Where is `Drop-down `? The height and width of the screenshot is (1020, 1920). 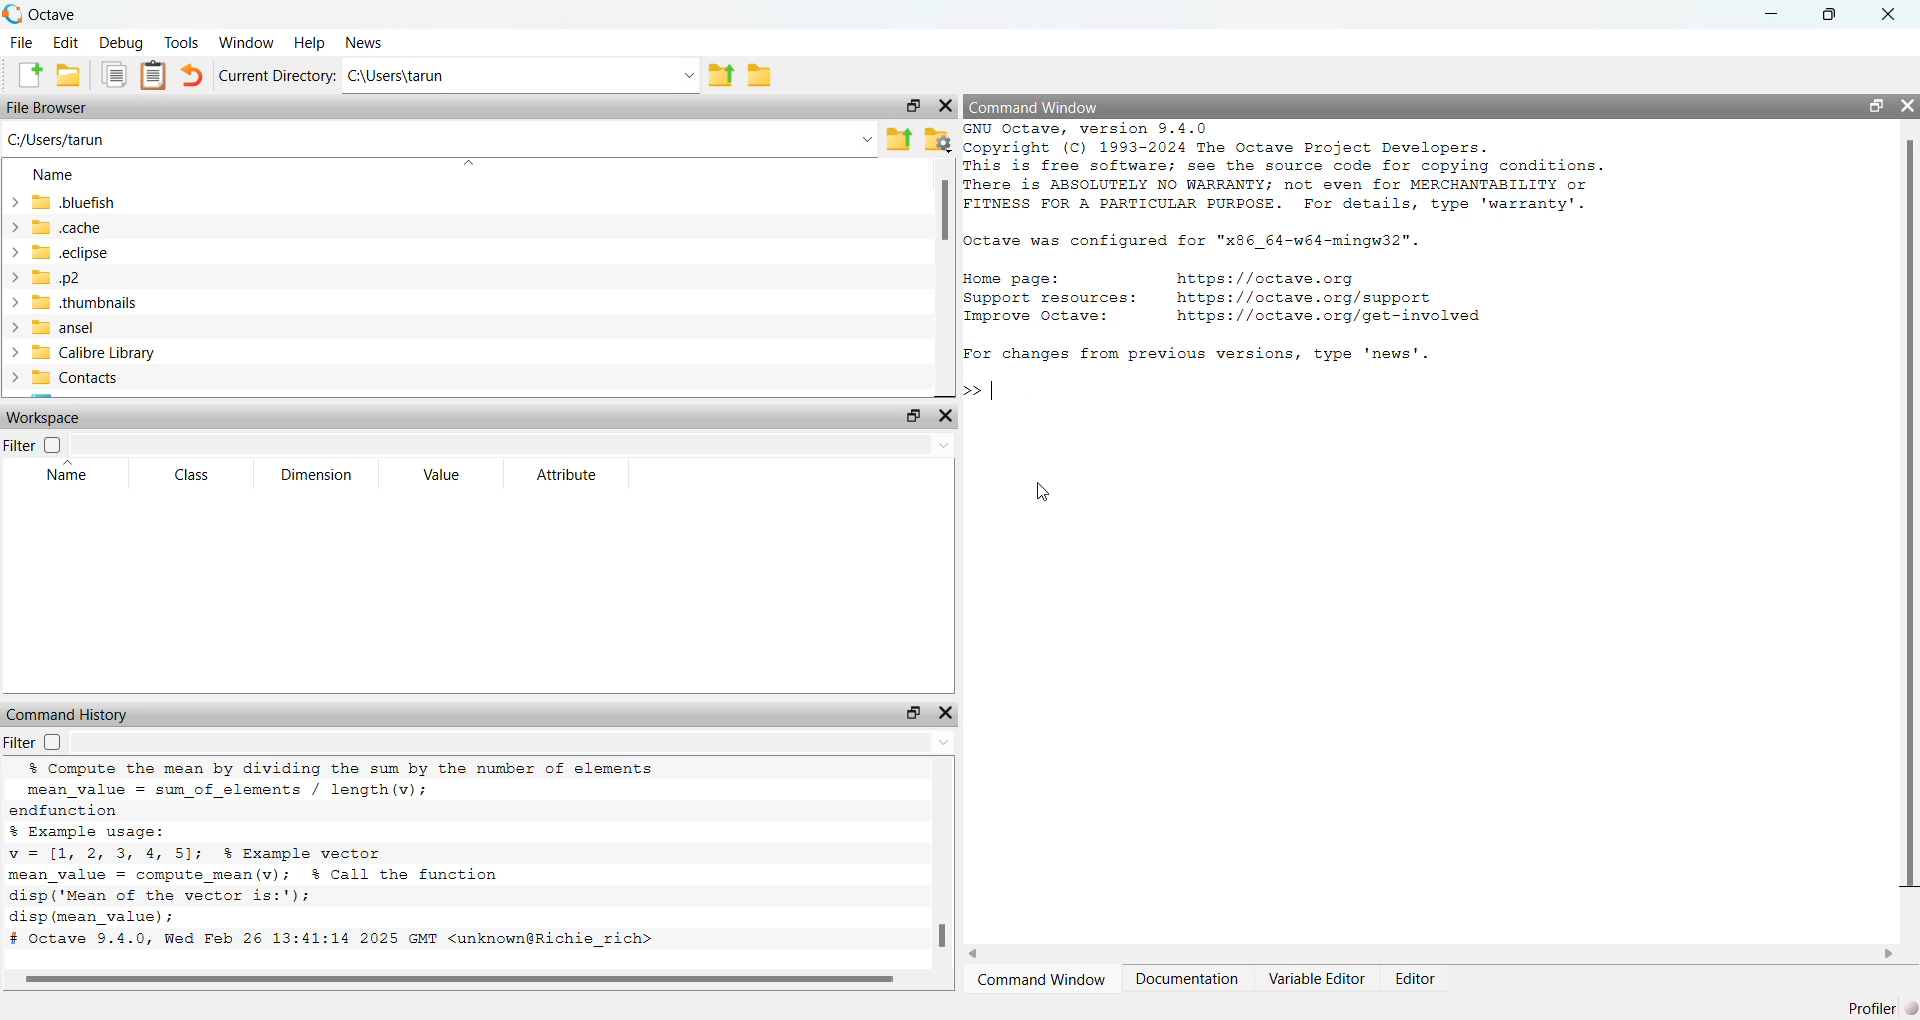
Drop-down  is located at coordinates (945, 742).